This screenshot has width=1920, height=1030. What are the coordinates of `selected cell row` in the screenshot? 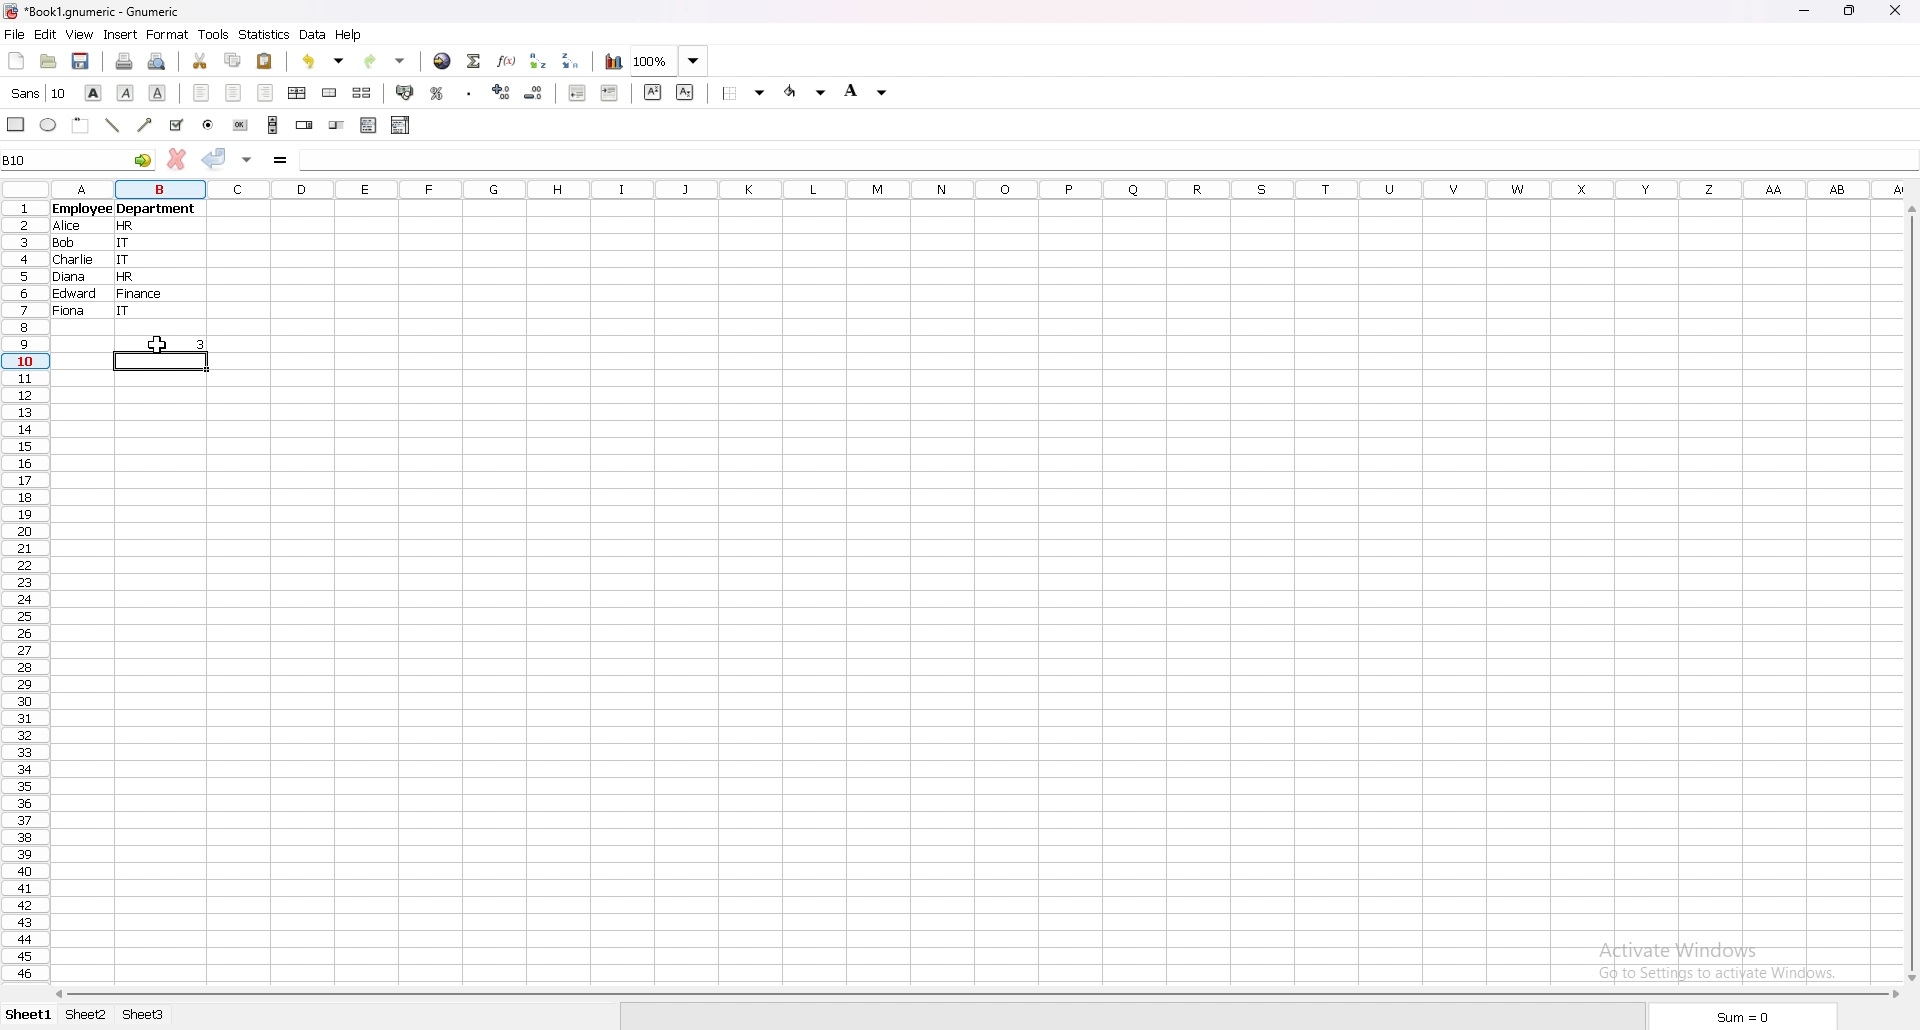 It's located at (23, 587).